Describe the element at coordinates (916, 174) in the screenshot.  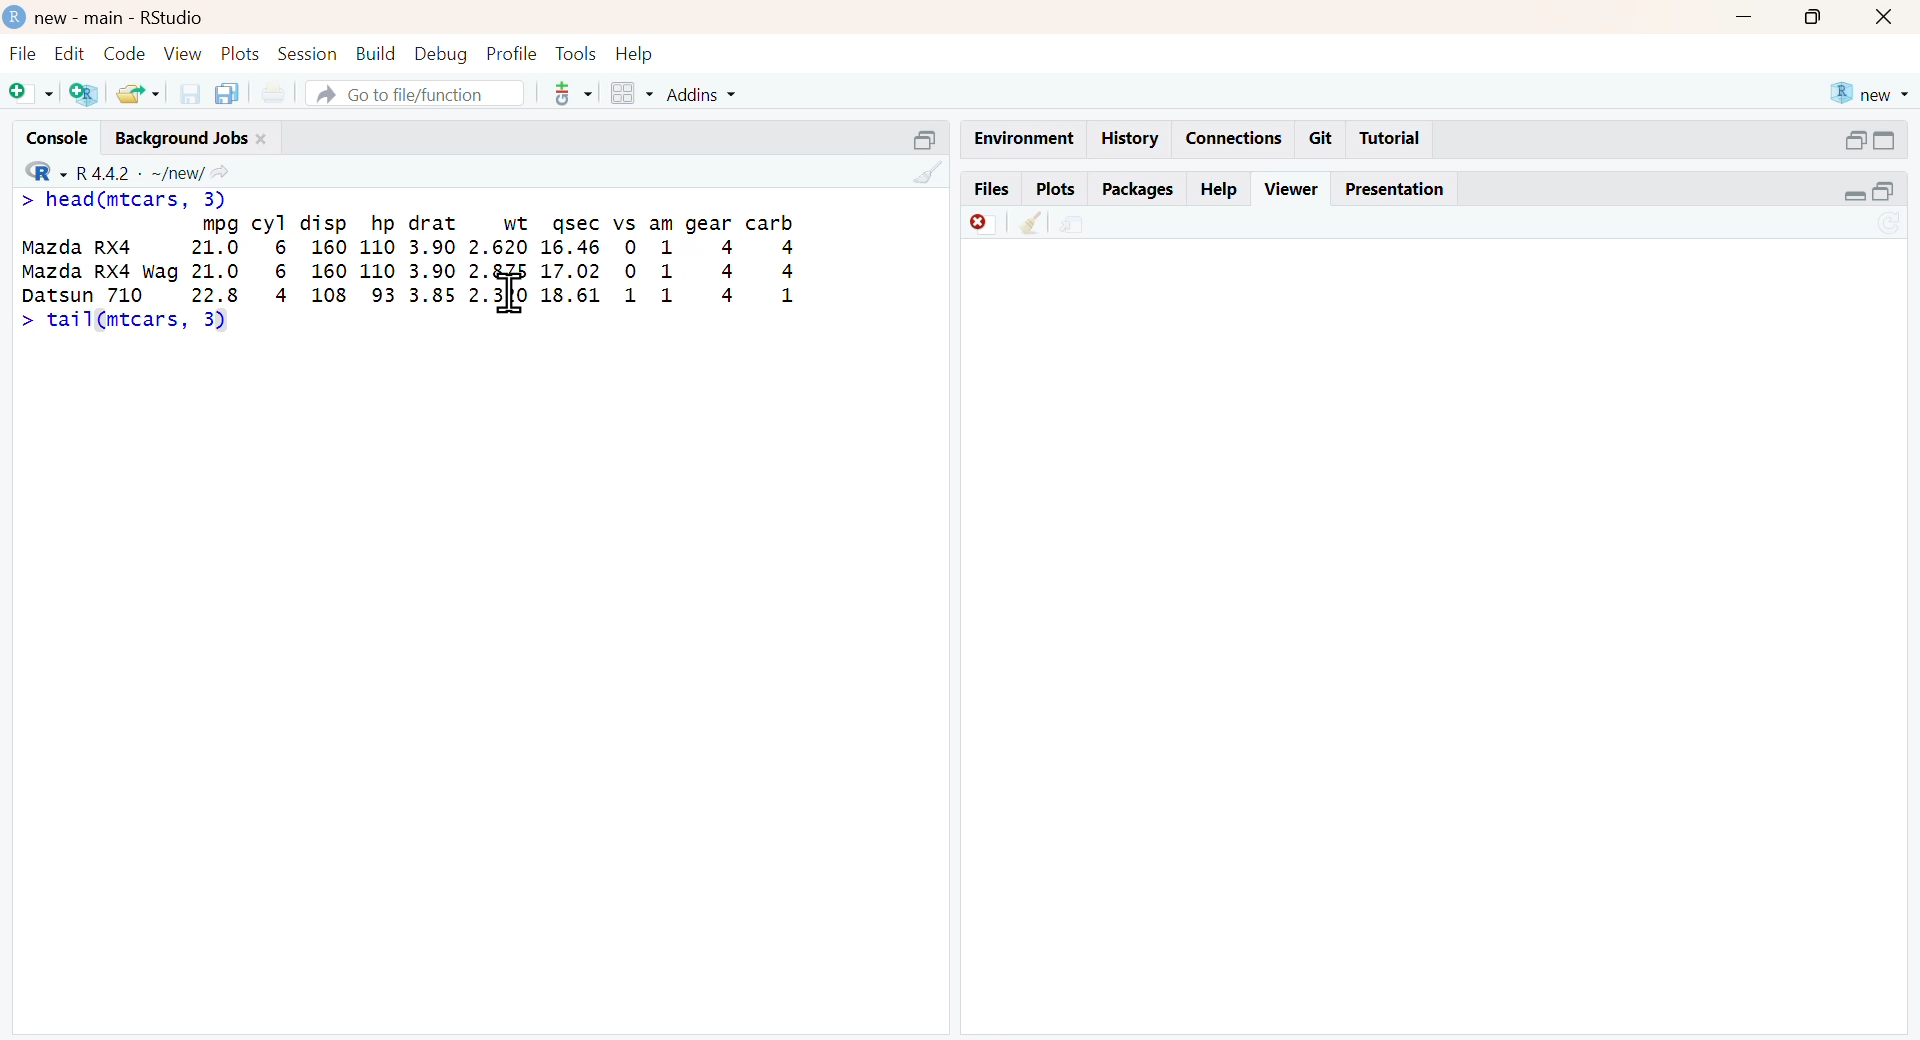
I see `clear console` at that location.